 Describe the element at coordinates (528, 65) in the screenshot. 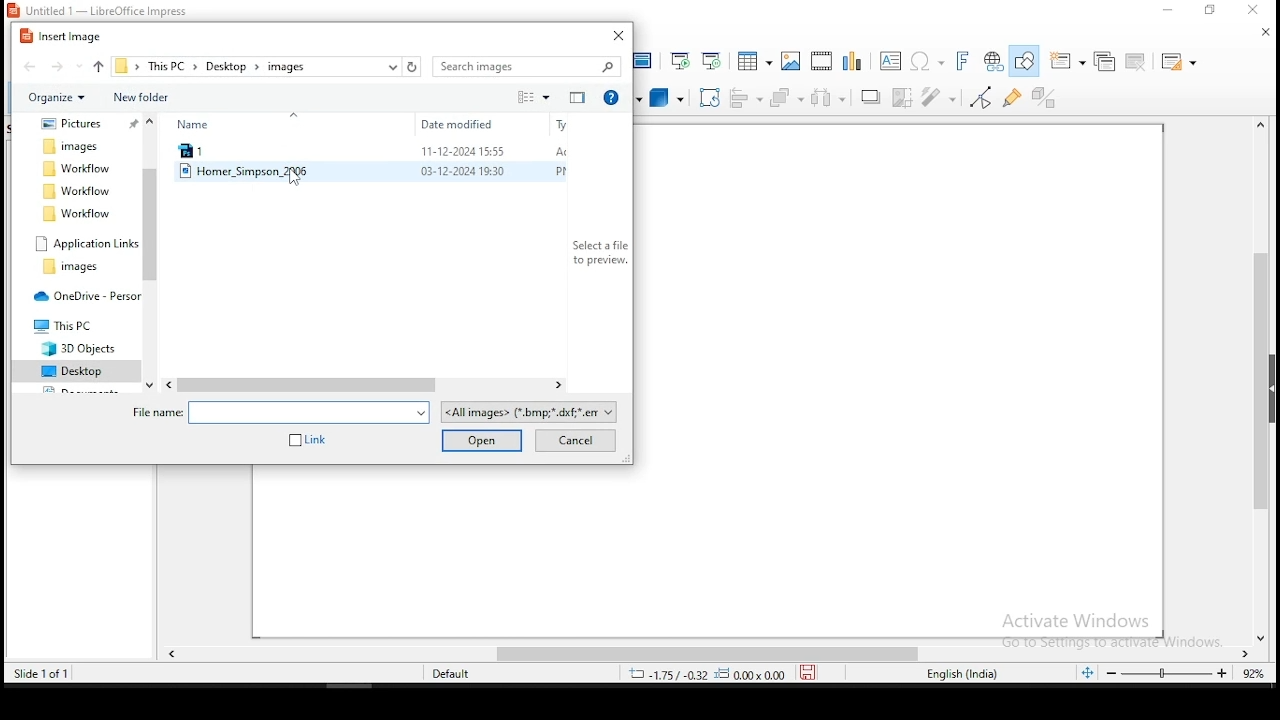

I see `search settings` at that location.